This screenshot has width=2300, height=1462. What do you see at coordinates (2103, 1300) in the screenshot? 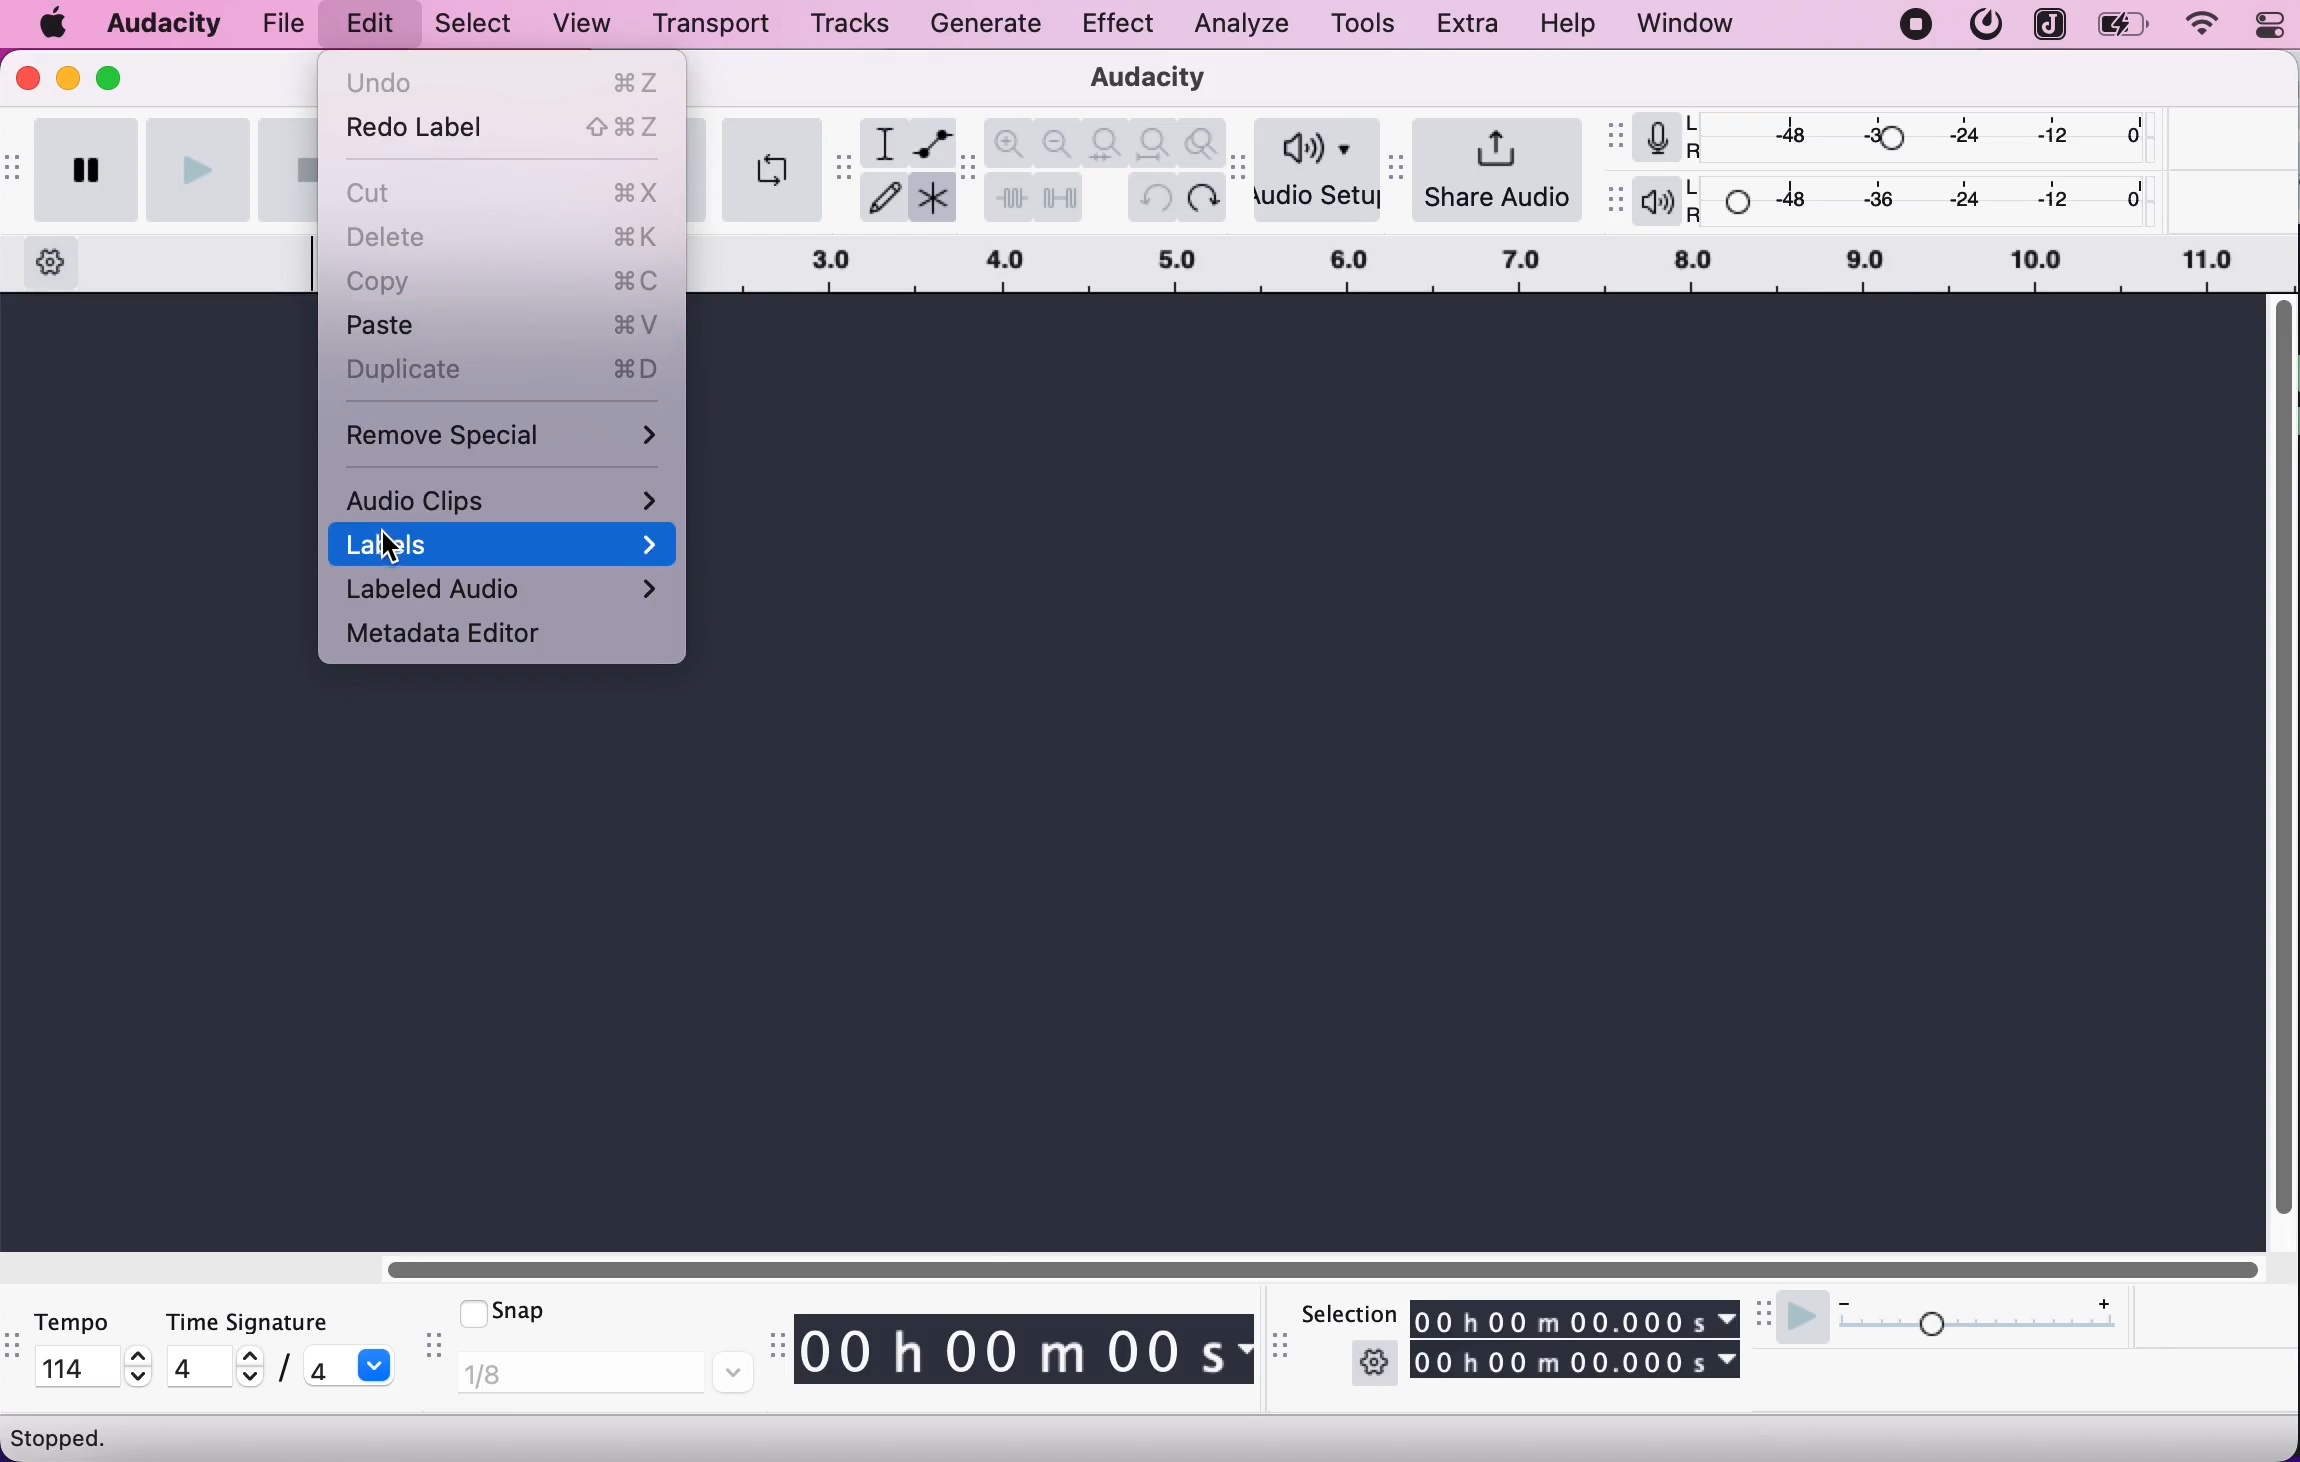
I see `increase` at bounding box center [2103, 1300].